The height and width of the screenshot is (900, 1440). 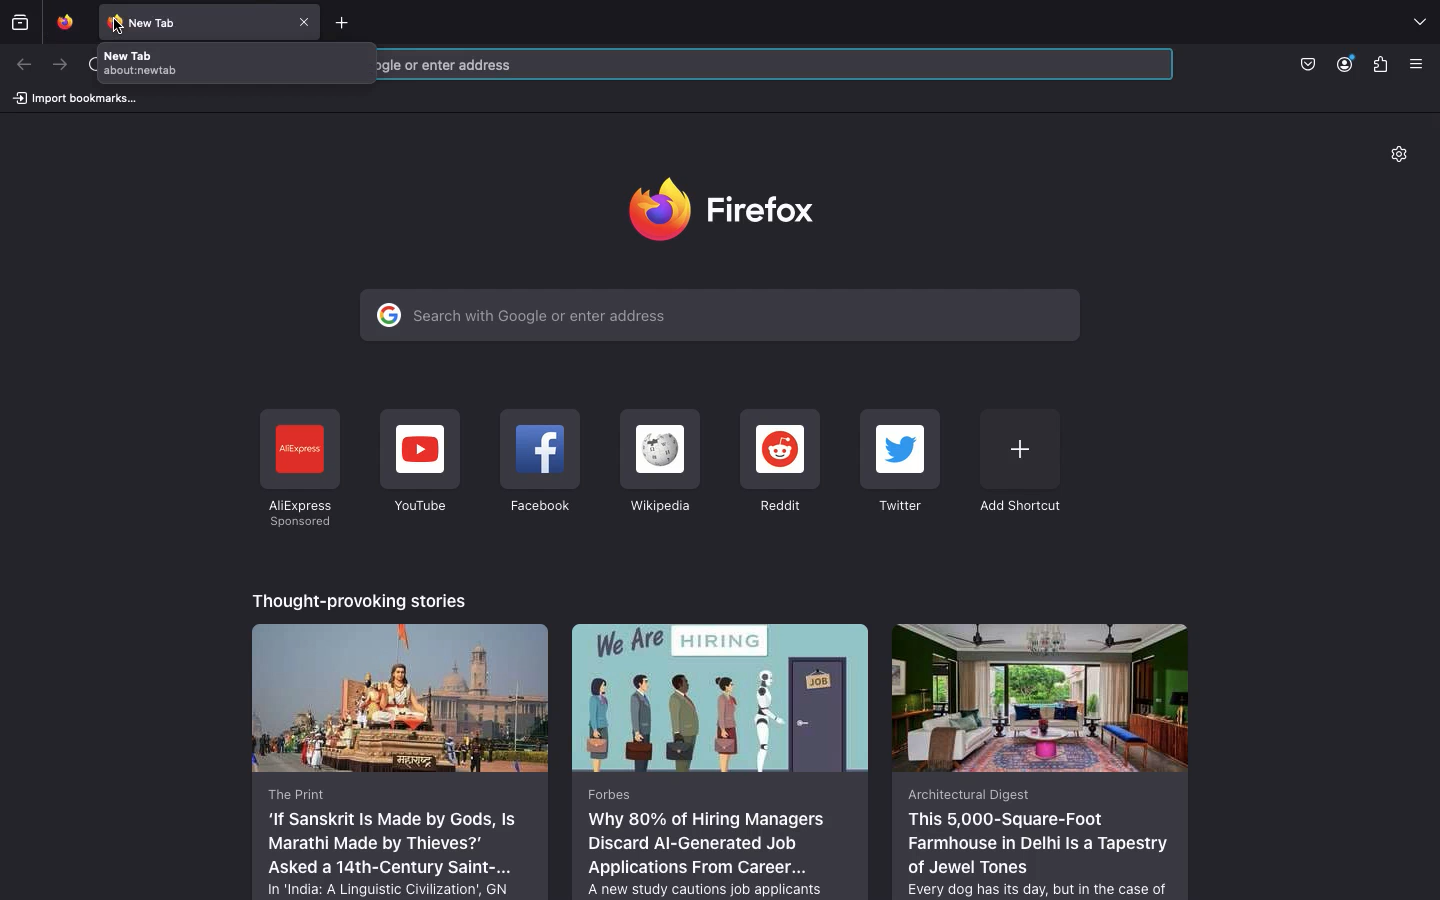 I want to click on Twitter, so click(x=903, y=463).